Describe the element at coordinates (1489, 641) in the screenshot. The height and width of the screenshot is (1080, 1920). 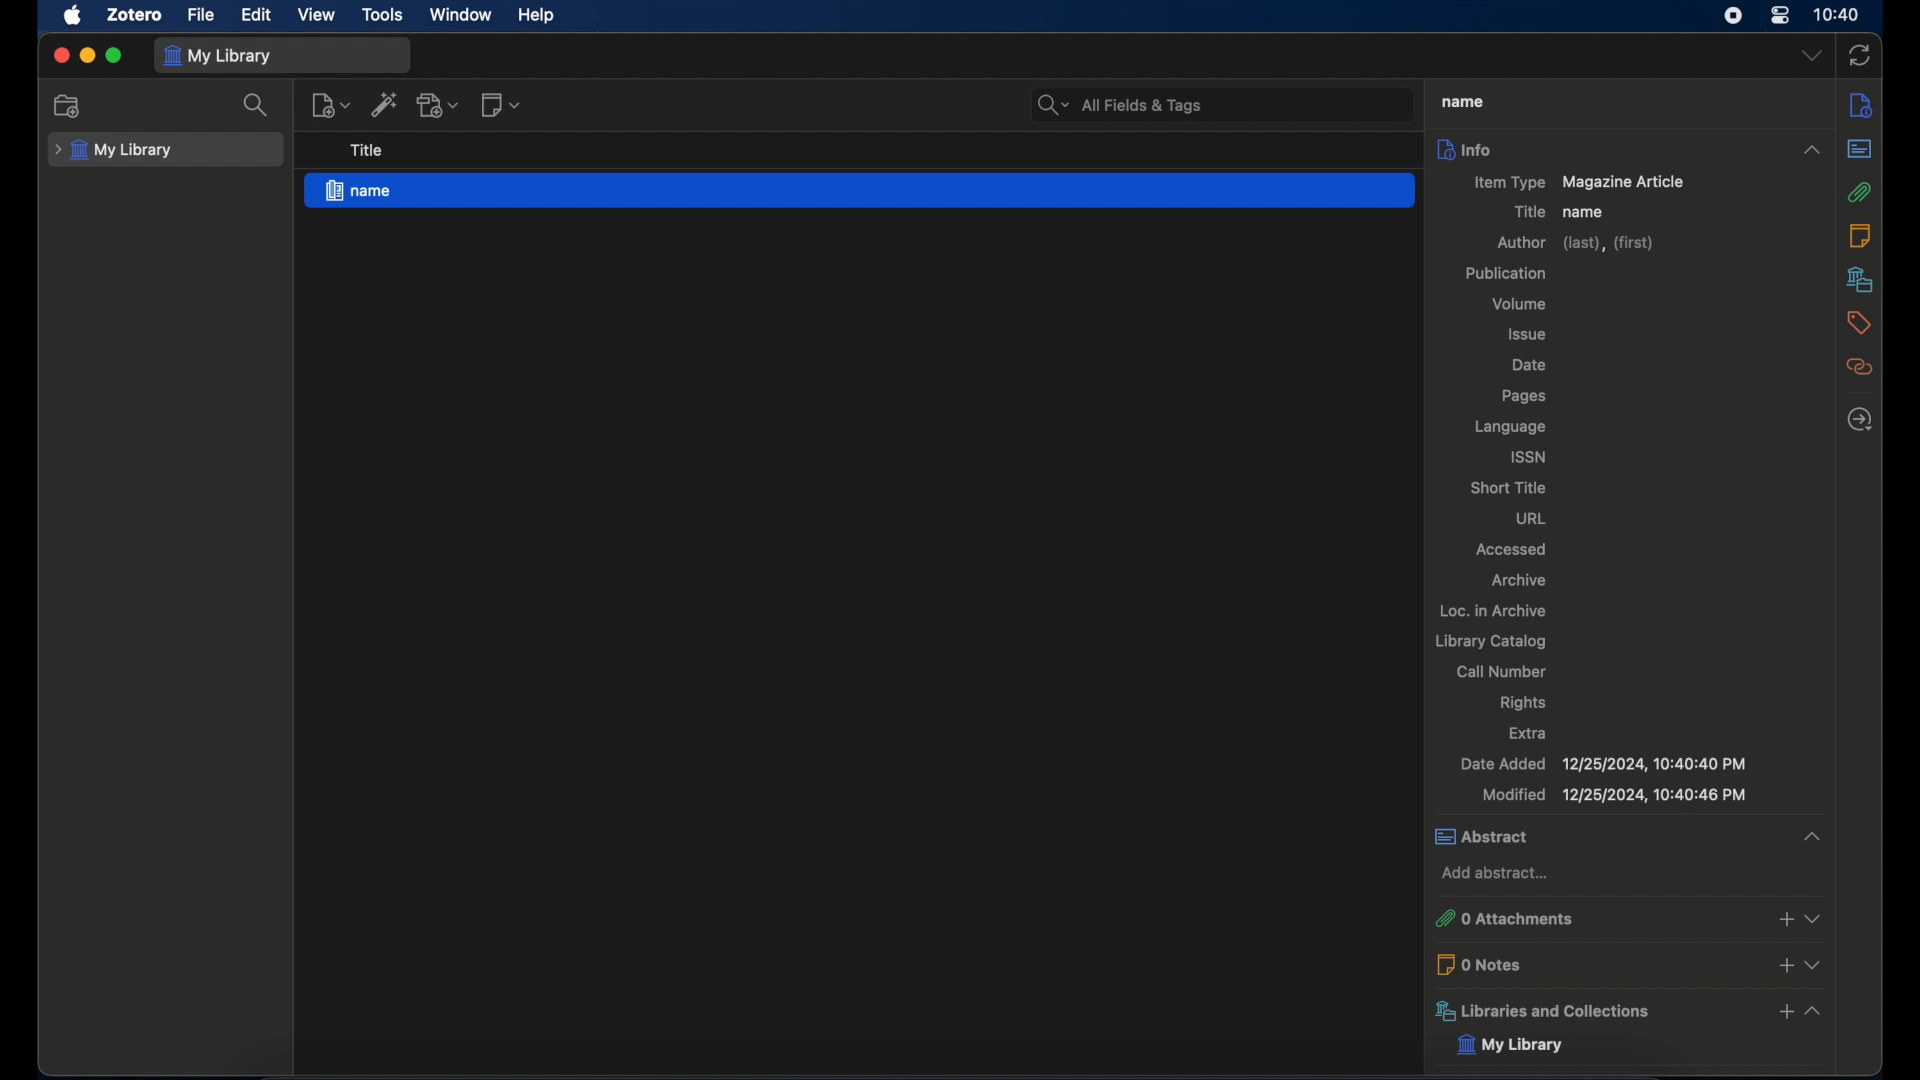
I see `library catalog` at that location.